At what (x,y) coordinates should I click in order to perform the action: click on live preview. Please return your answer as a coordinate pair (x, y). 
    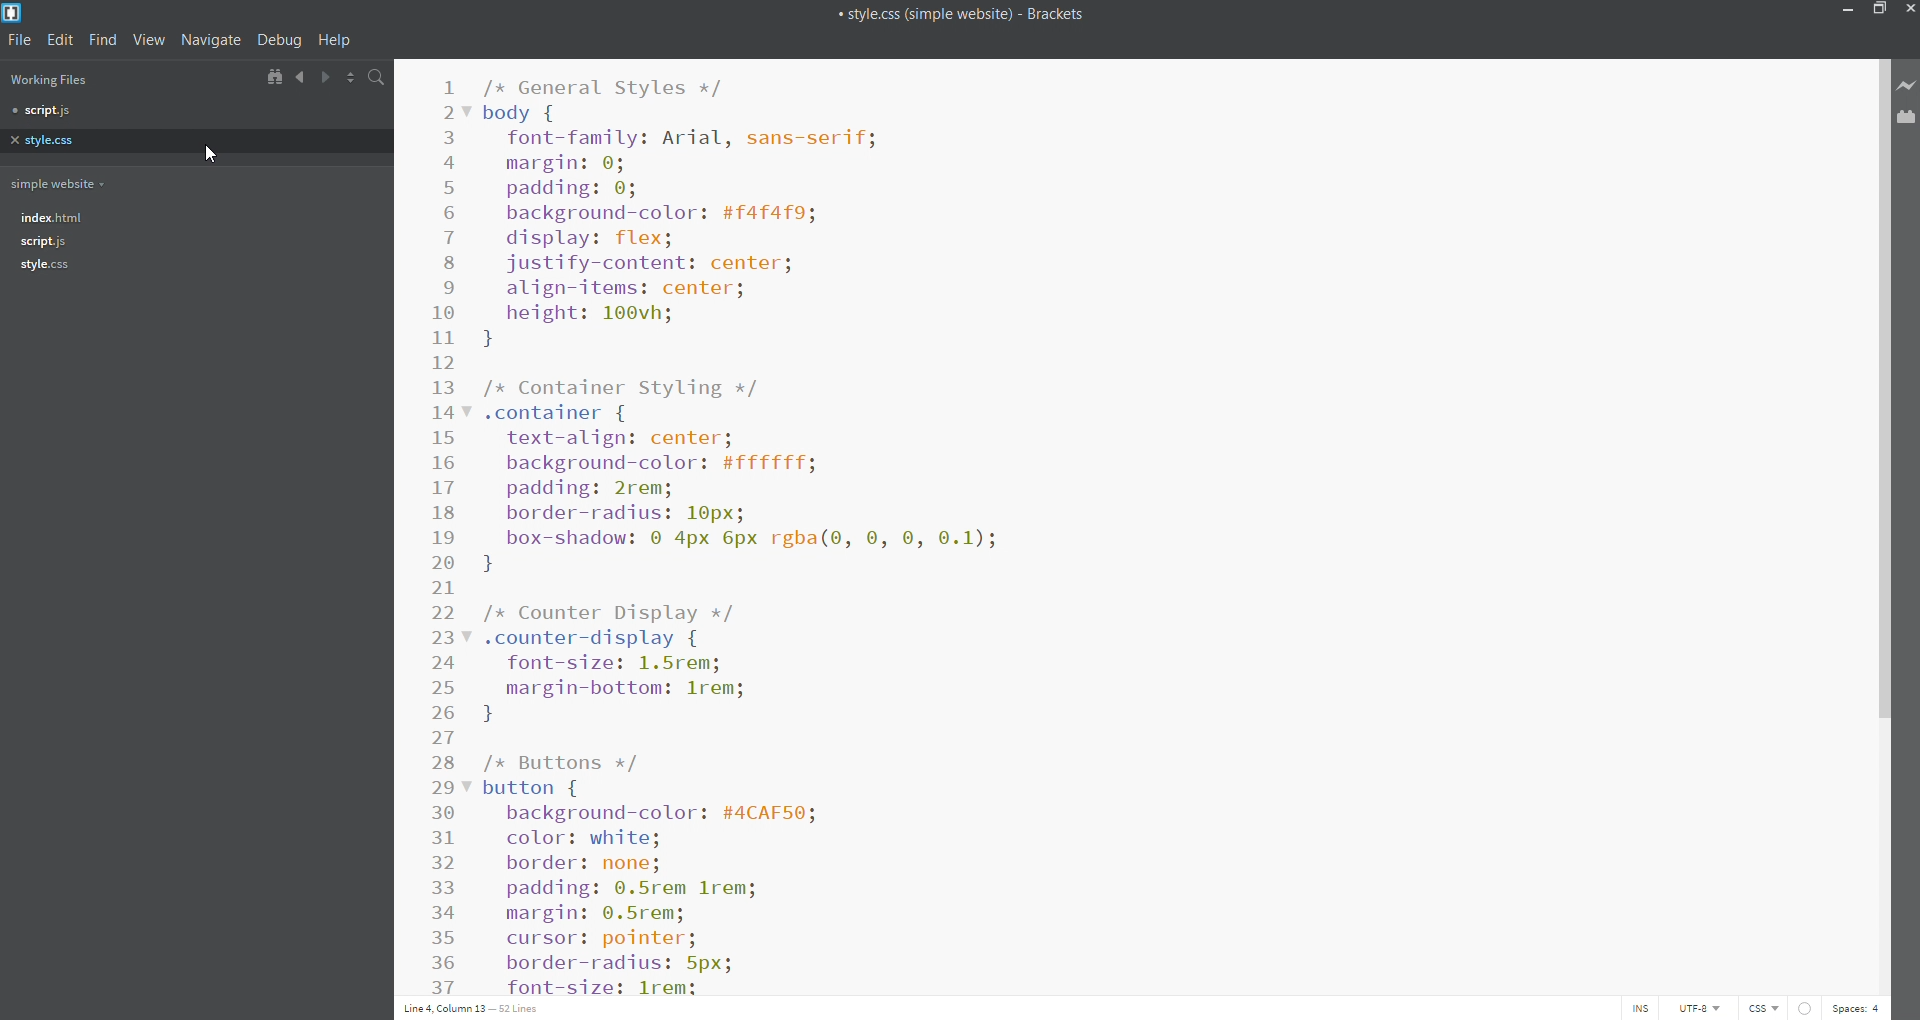
    Looking at the image, I should click on (1907, 88).